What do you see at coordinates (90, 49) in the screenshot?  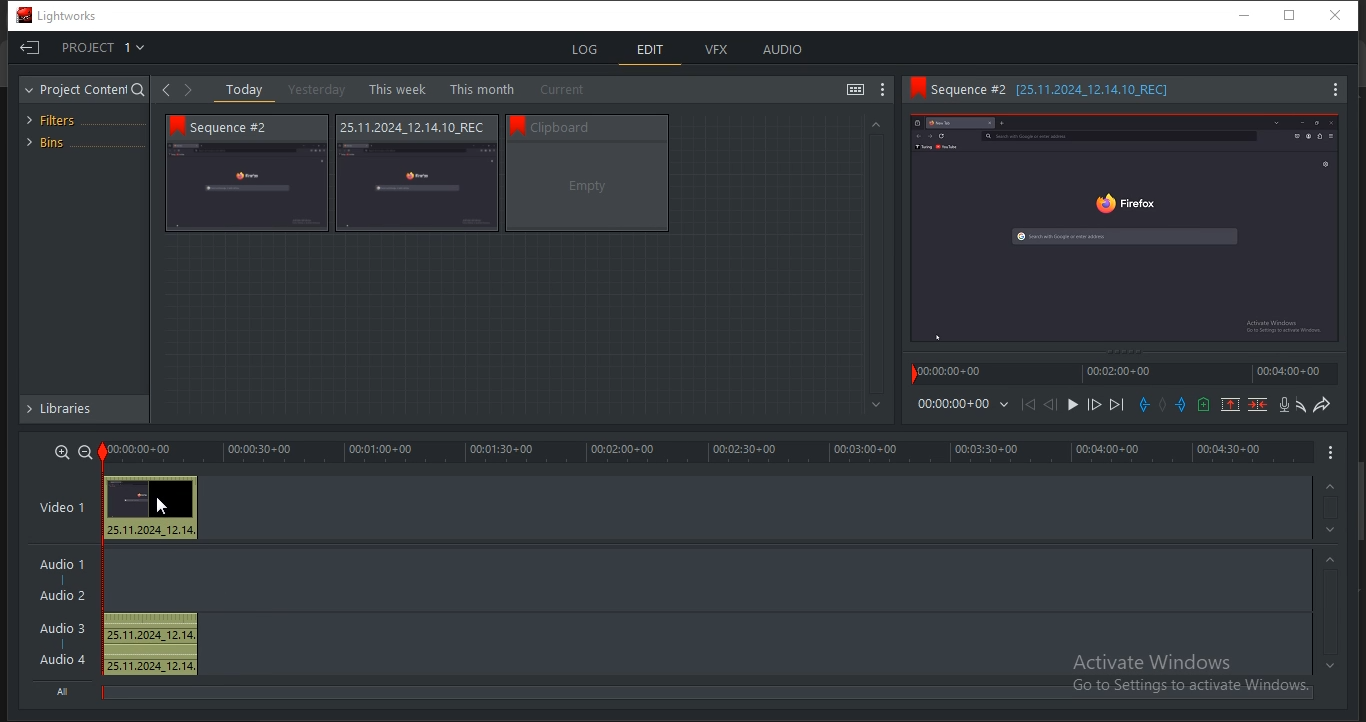 I see `project 1` at bounding box center [90, 49].